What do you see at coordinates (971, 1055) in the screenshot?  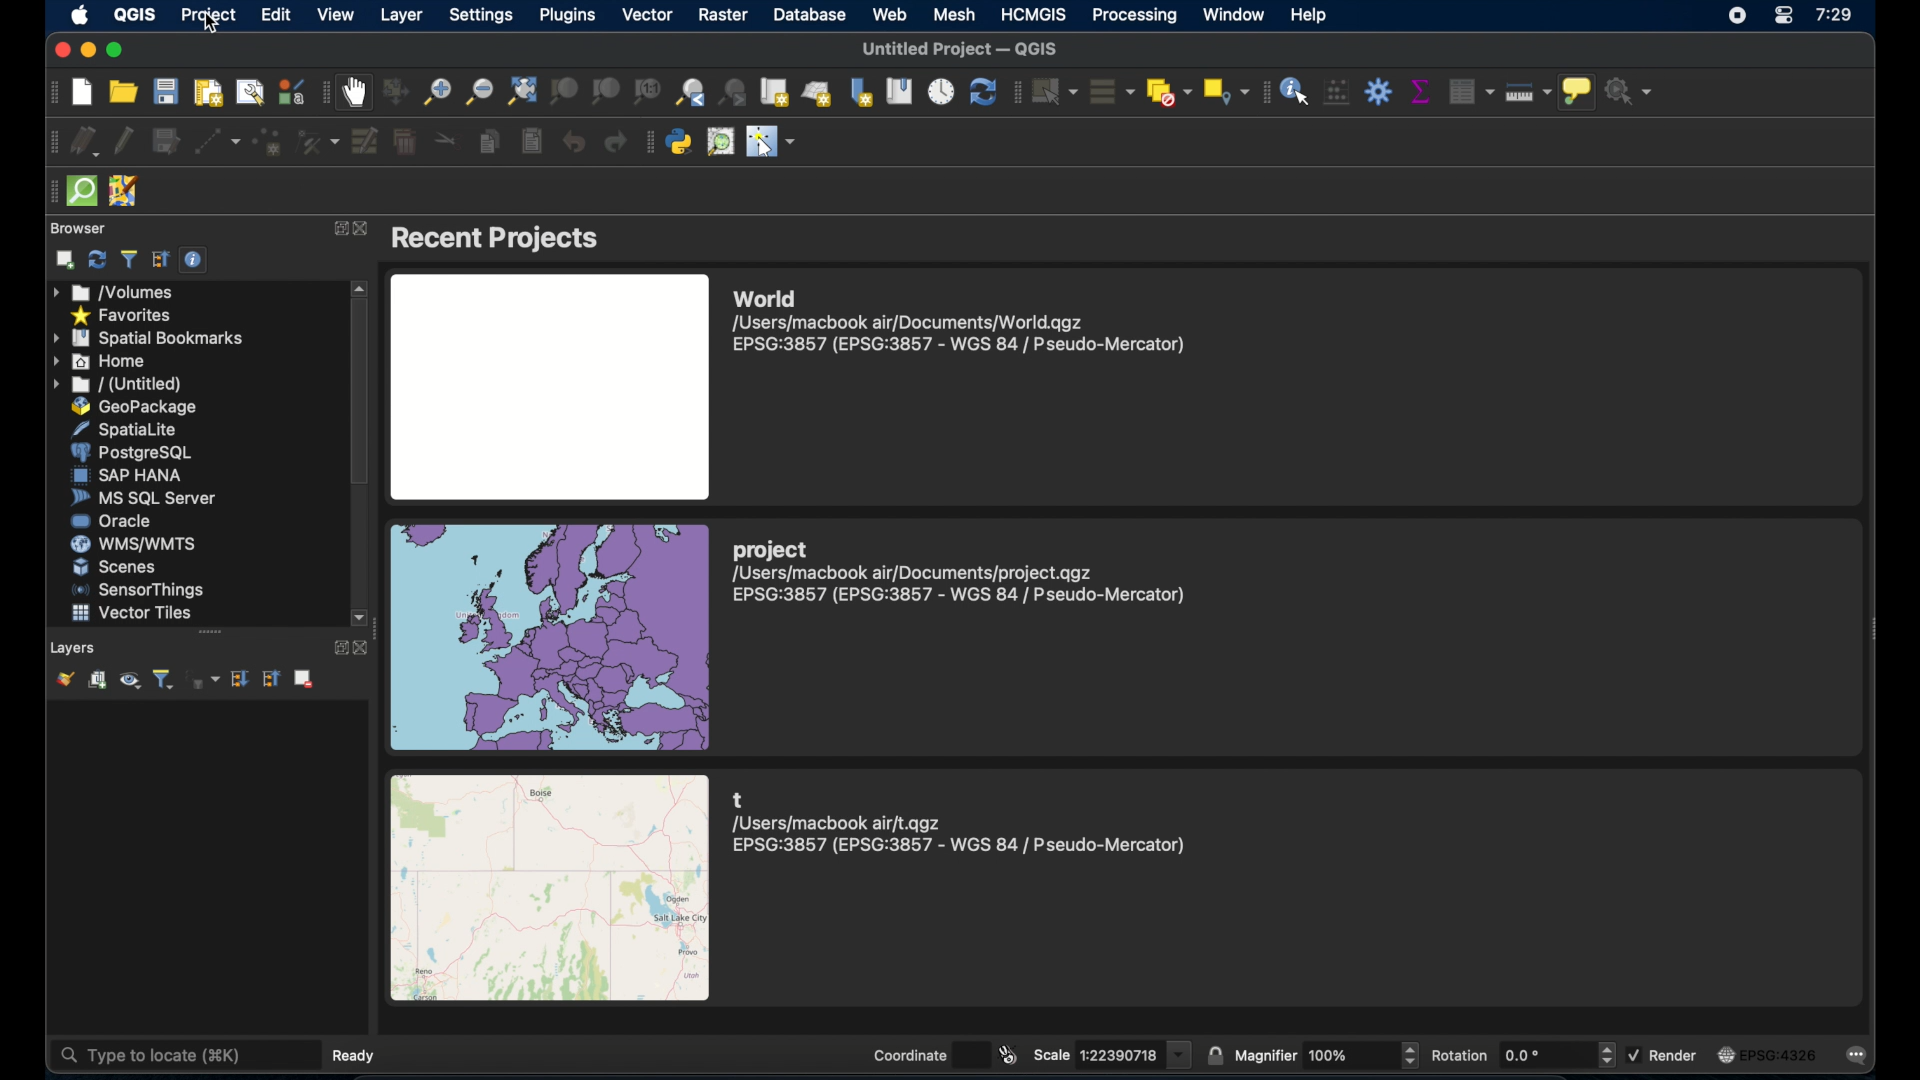 I see `coordinate value` at bounding box center [971, 1055].